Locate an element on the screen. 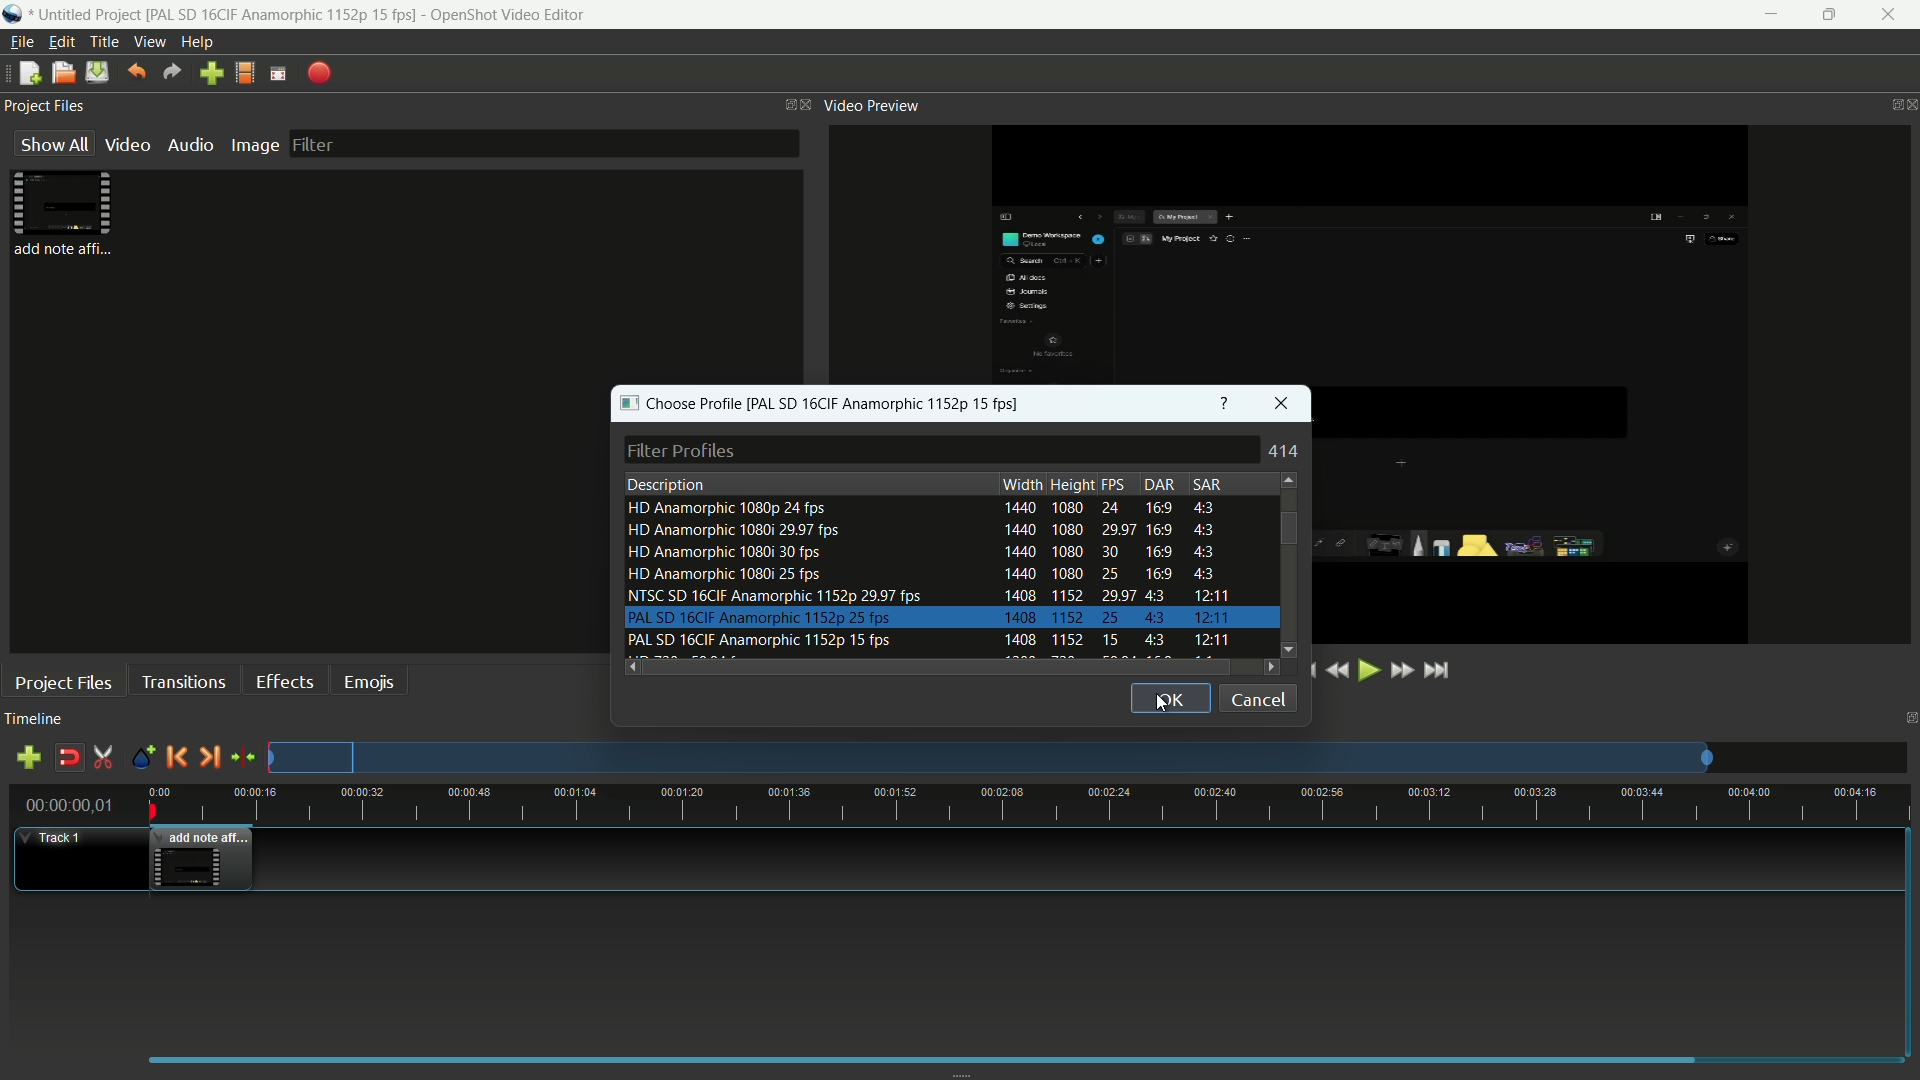  edit menu is located at coordinates (57, 41).